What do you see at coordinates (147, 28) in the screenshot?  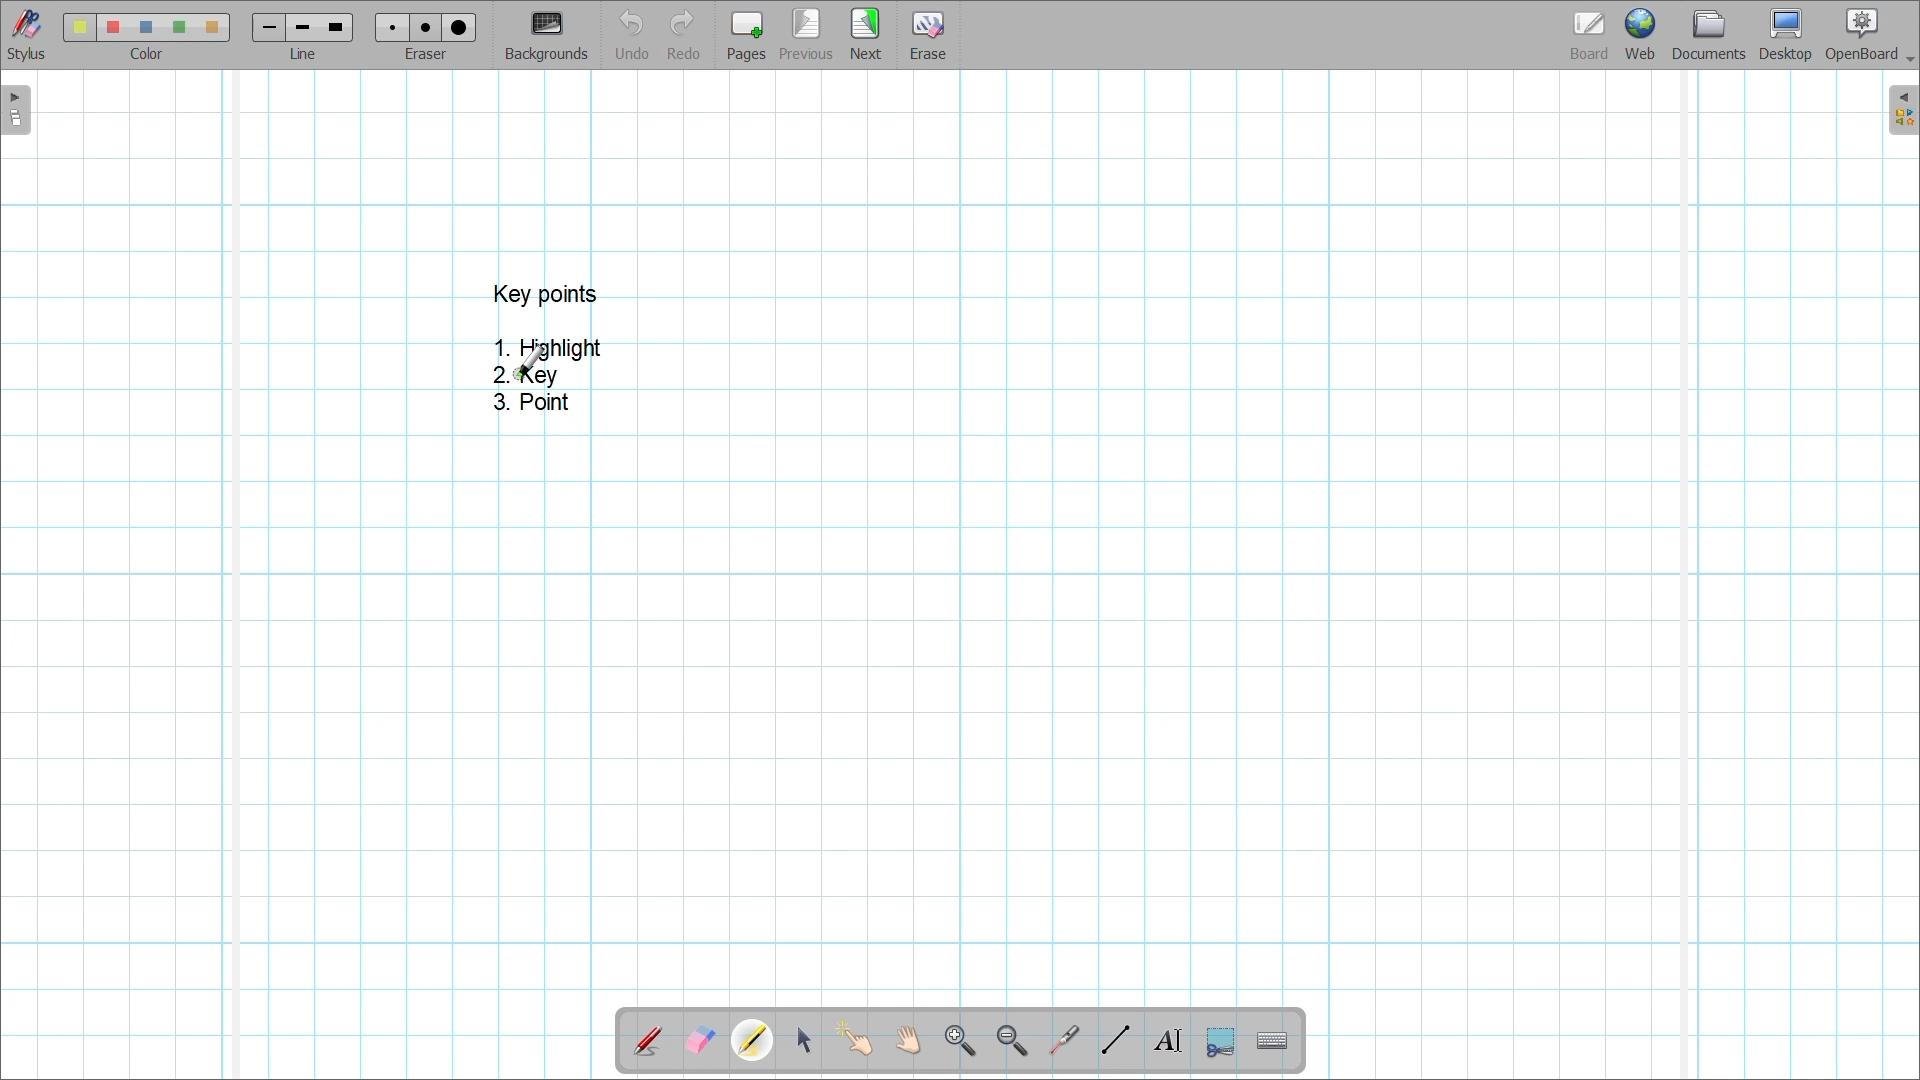 I see `color3` at bounding box center [147, 28].